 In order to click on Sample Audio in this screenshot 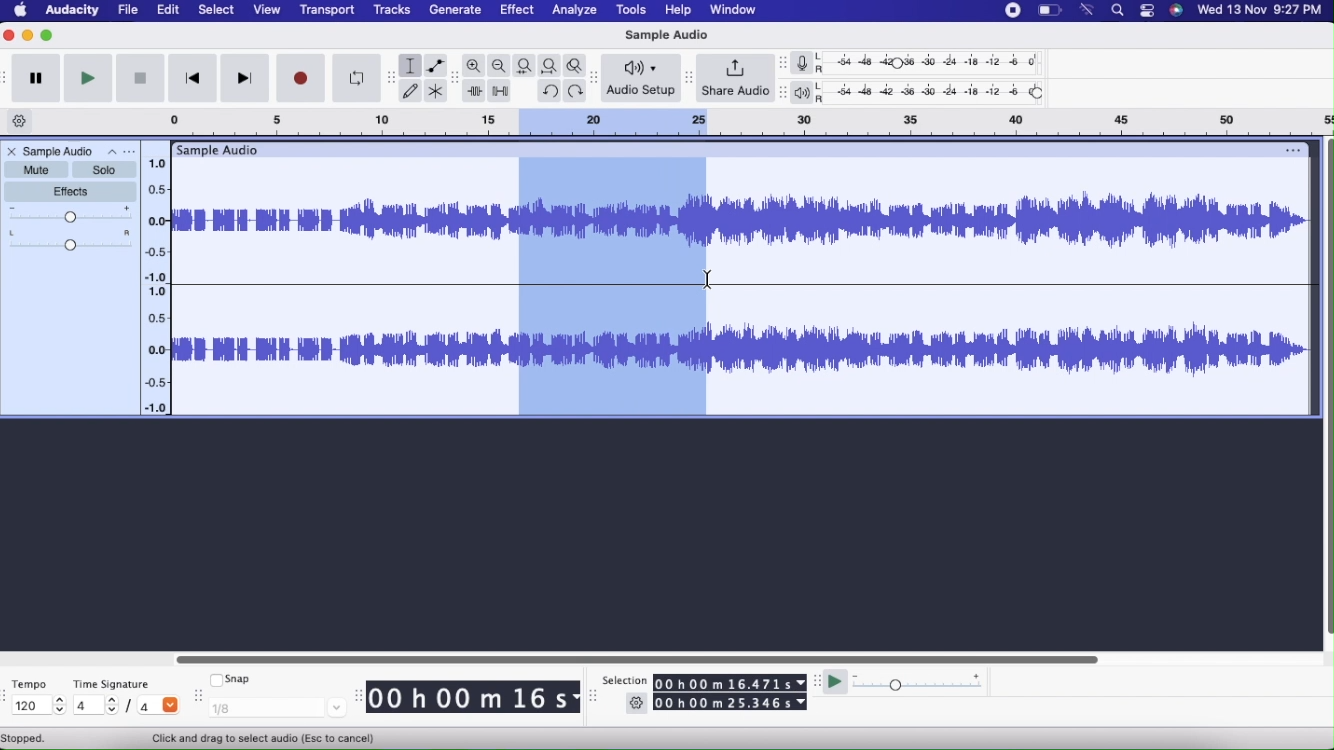, I will do `click(60, 151)`.